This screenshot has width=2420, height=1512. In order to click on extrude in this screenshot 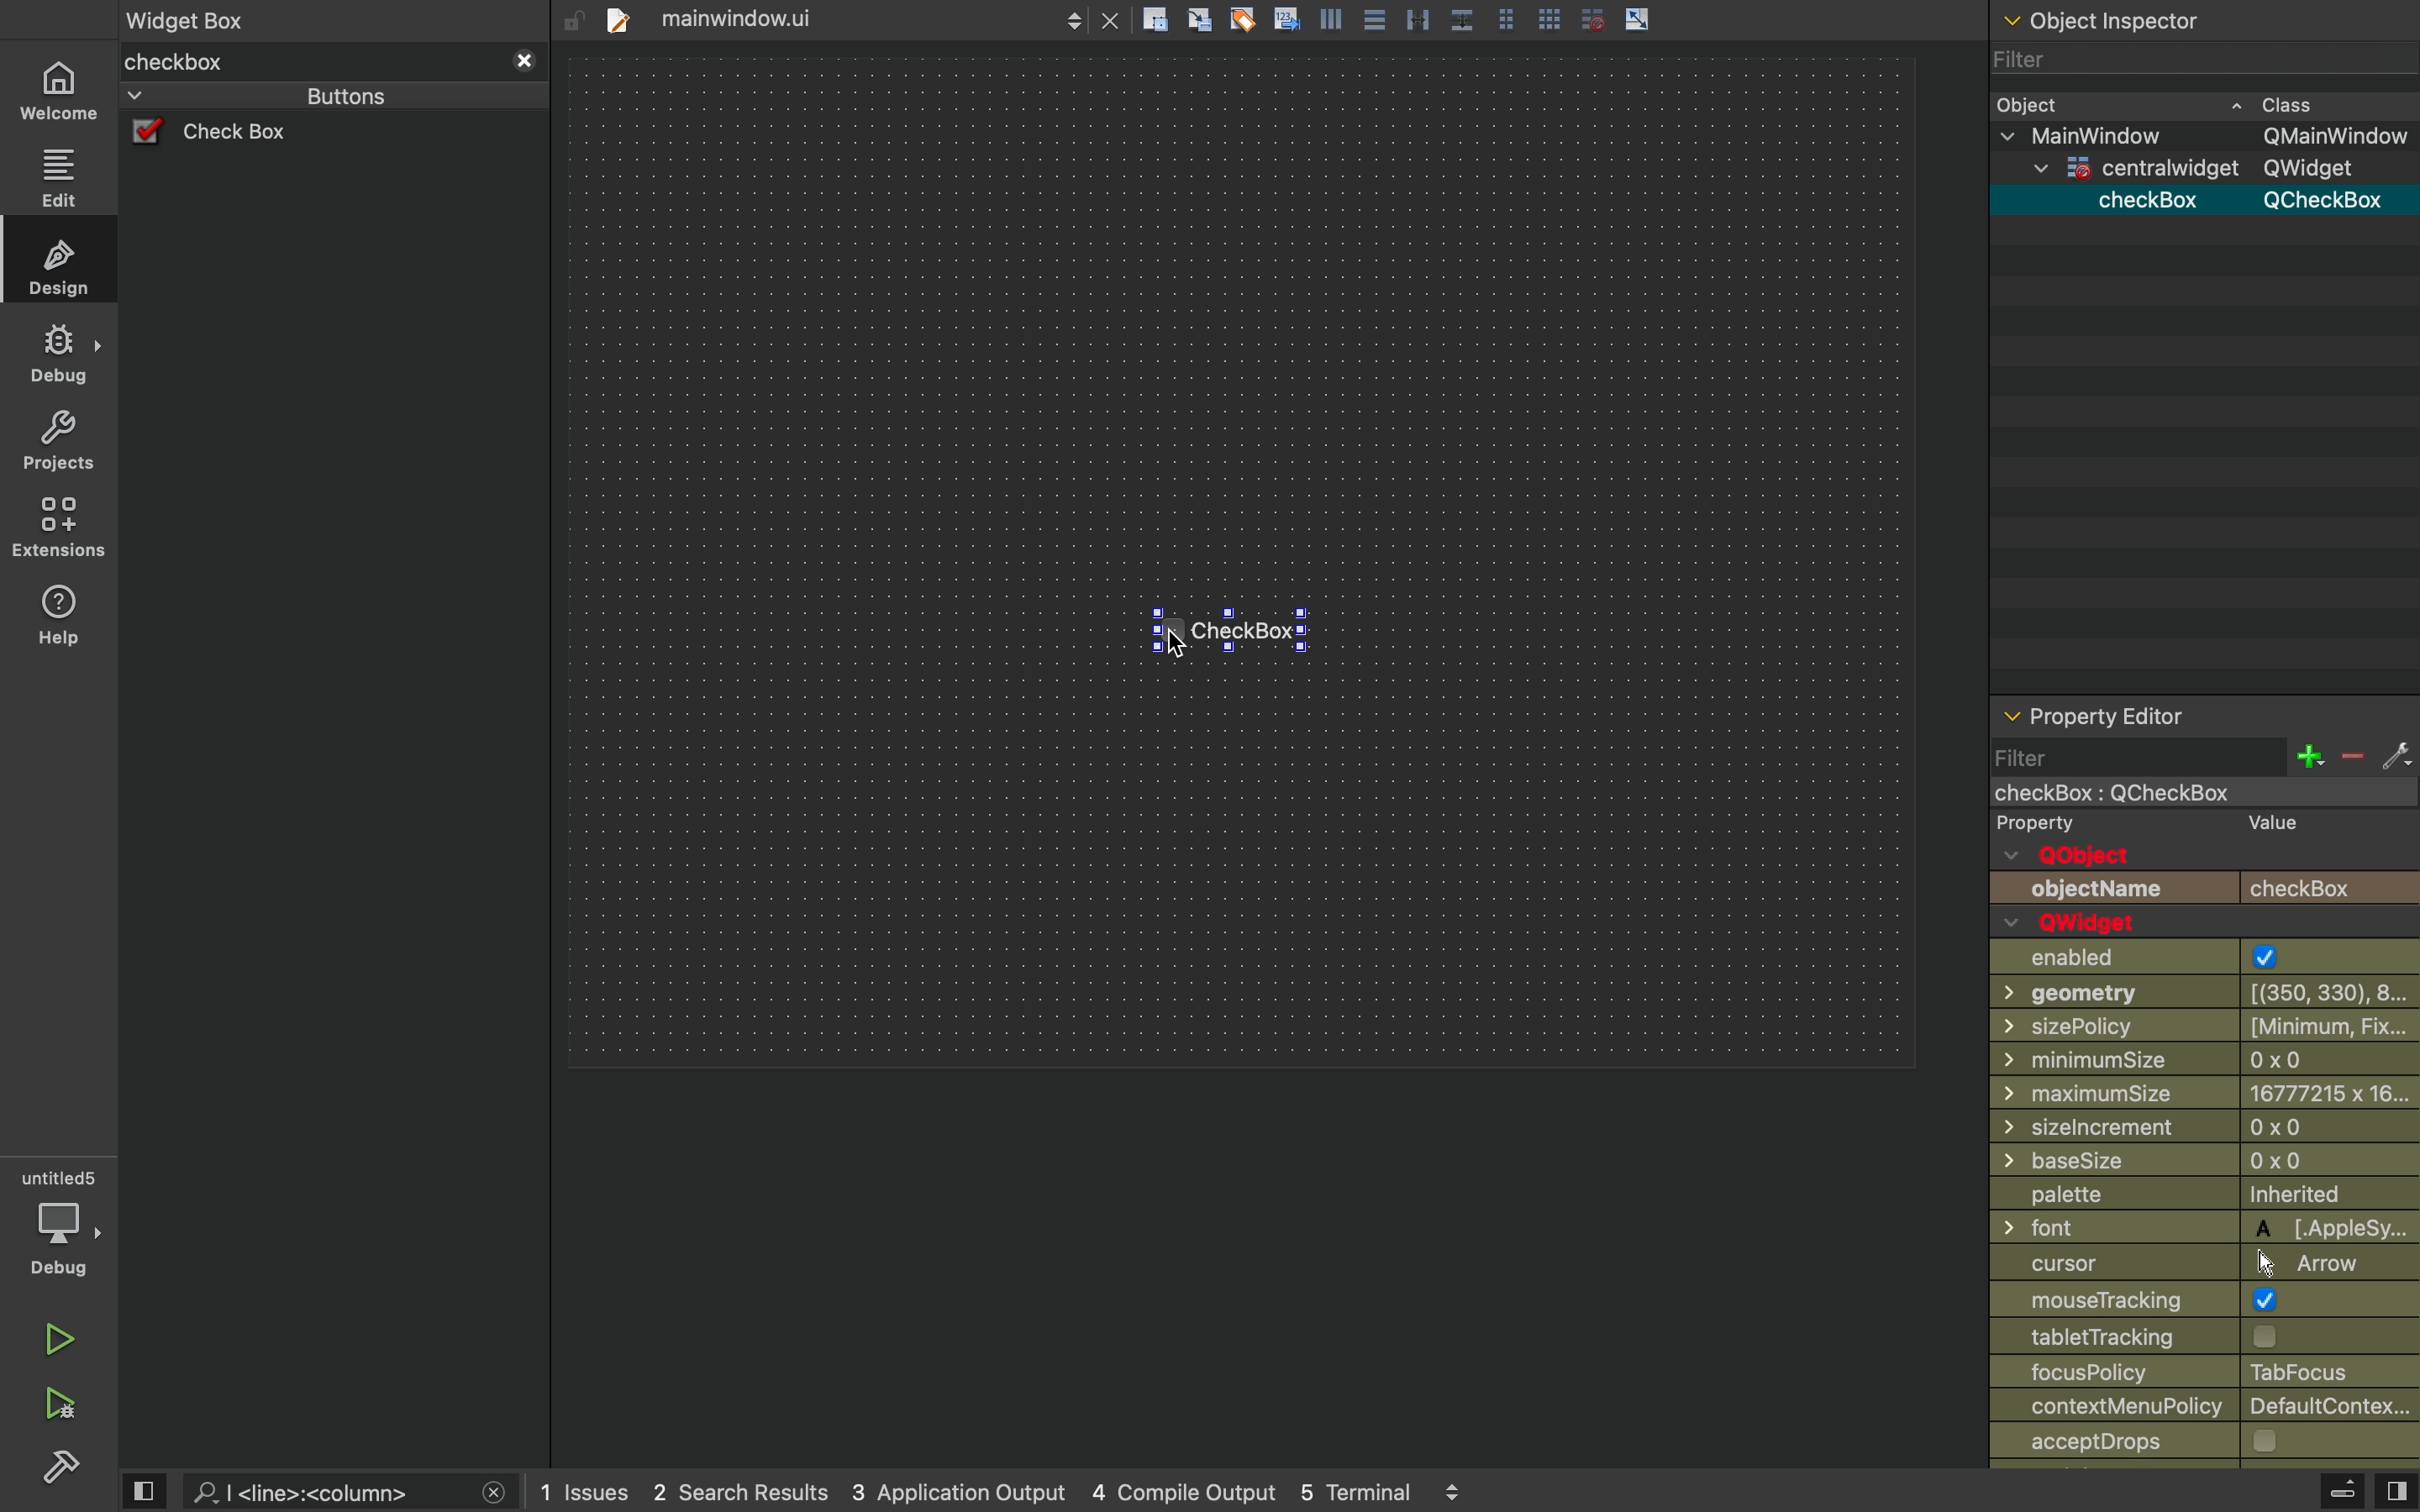, I will do `click(2343, 1490)`.